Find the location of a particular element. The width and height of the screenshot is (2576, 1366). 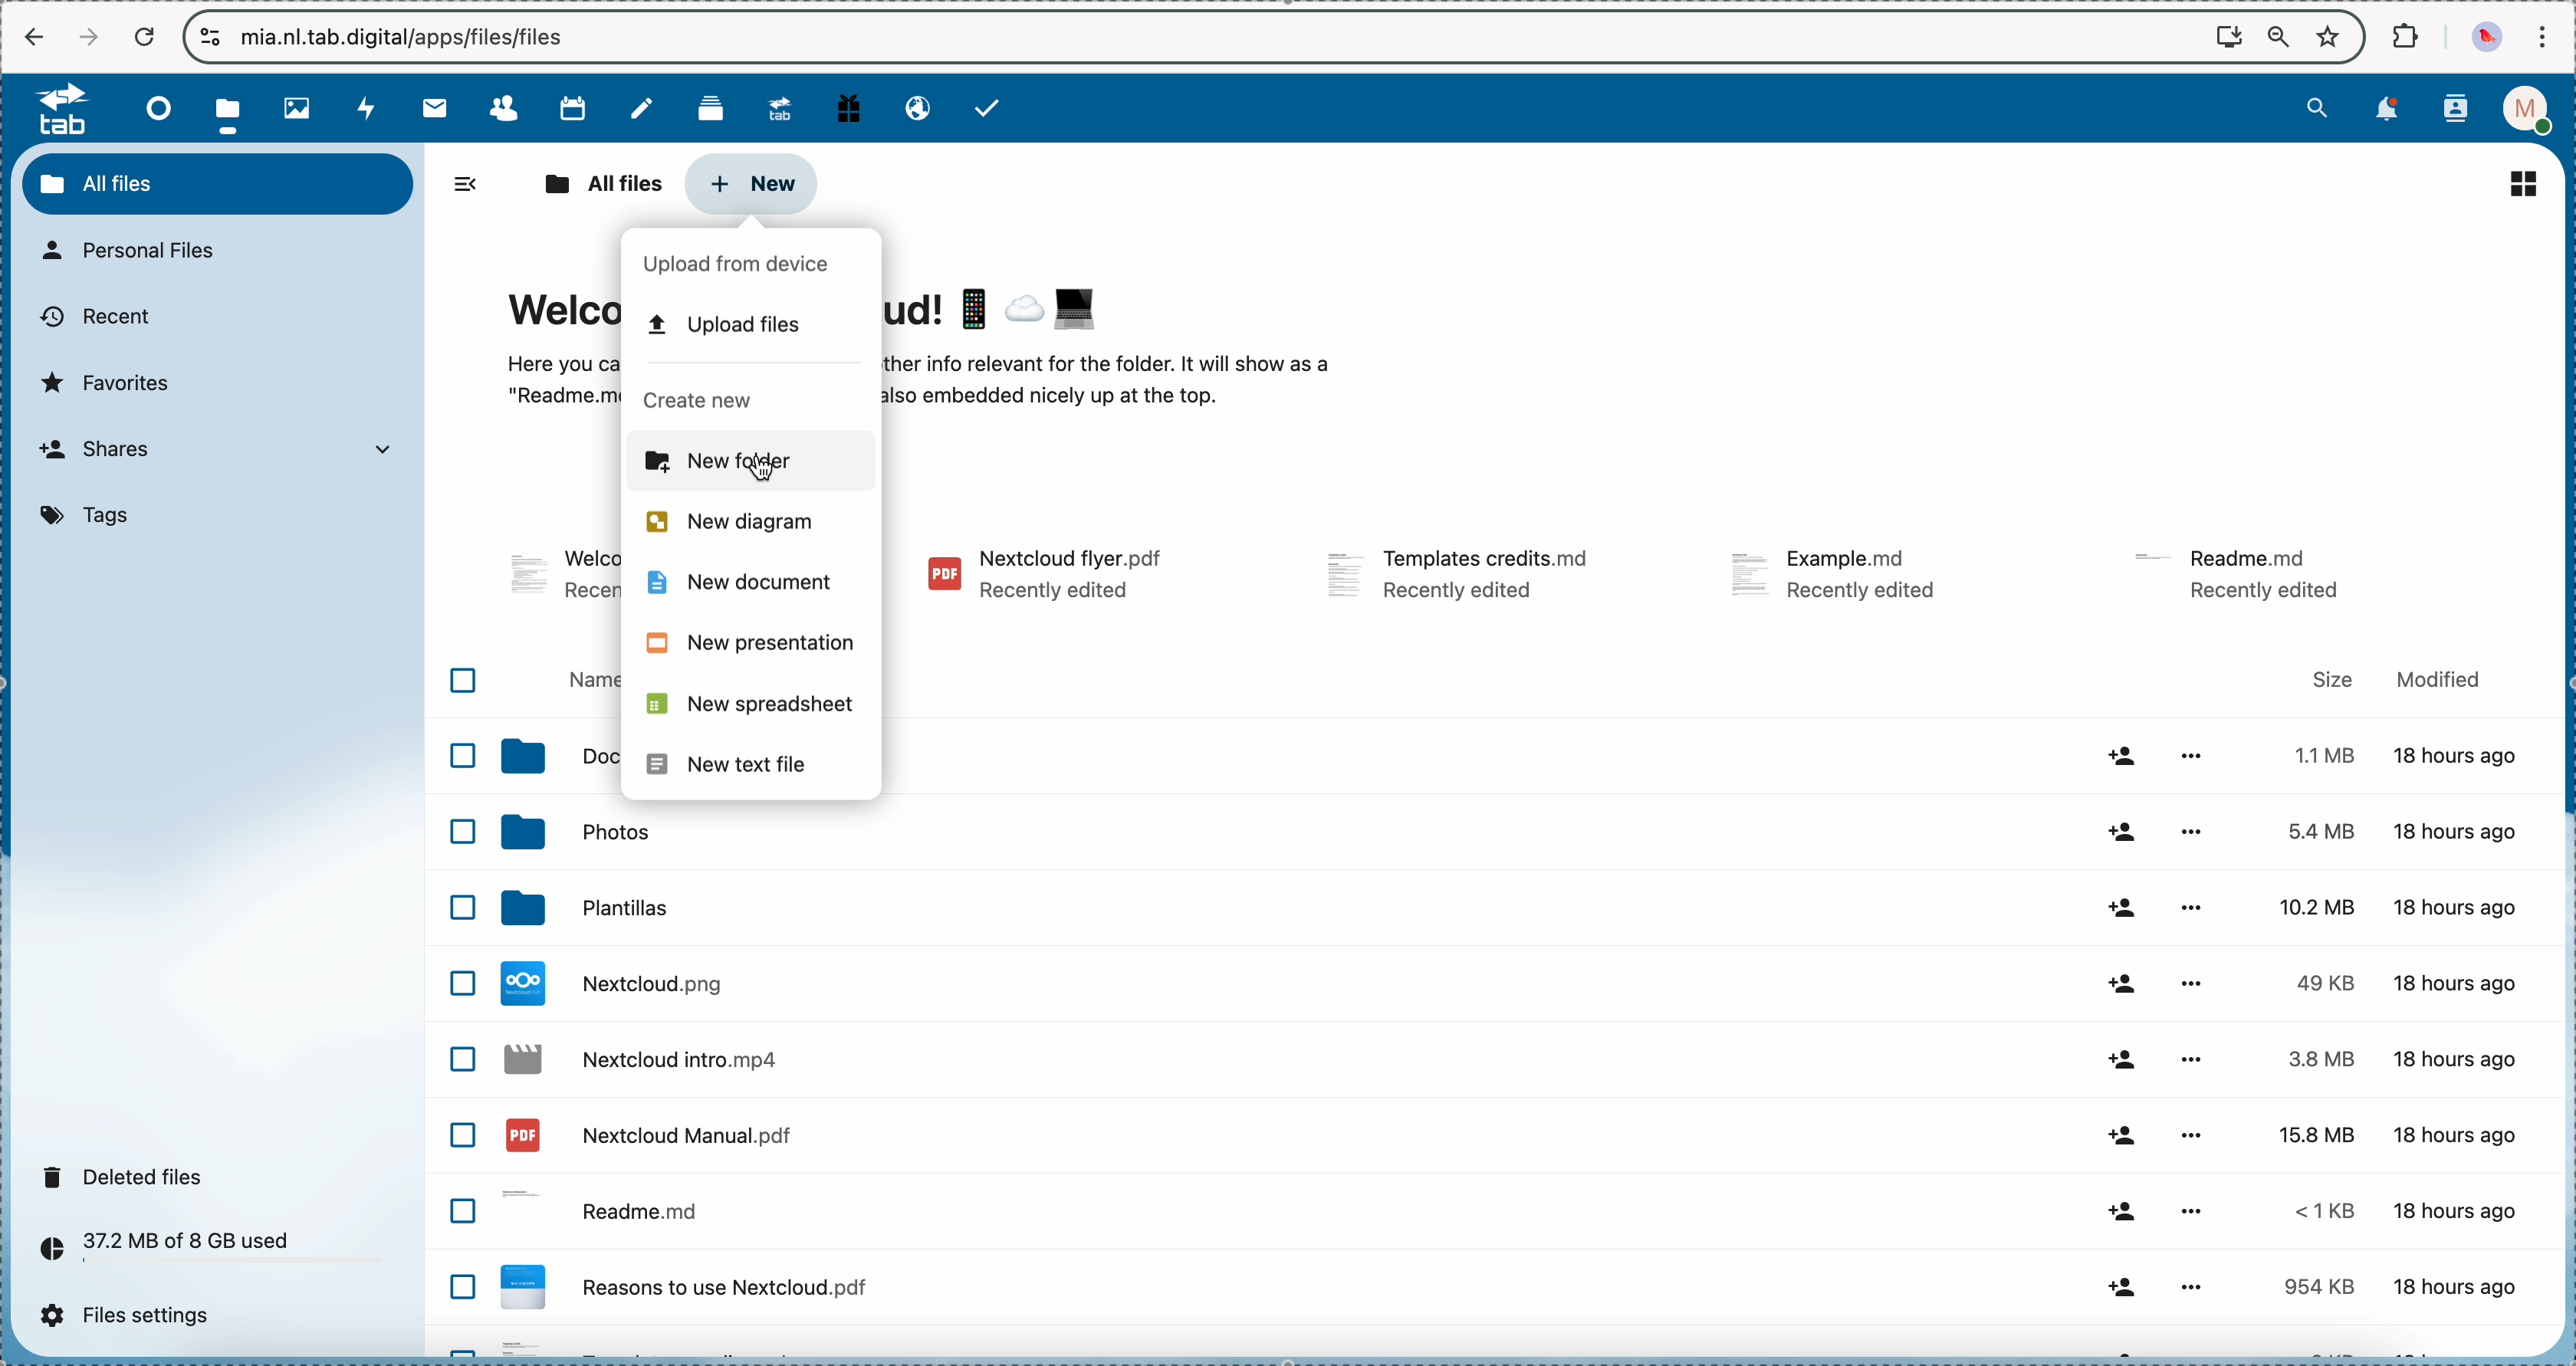

contacts is located at coordinates (2456, 111).